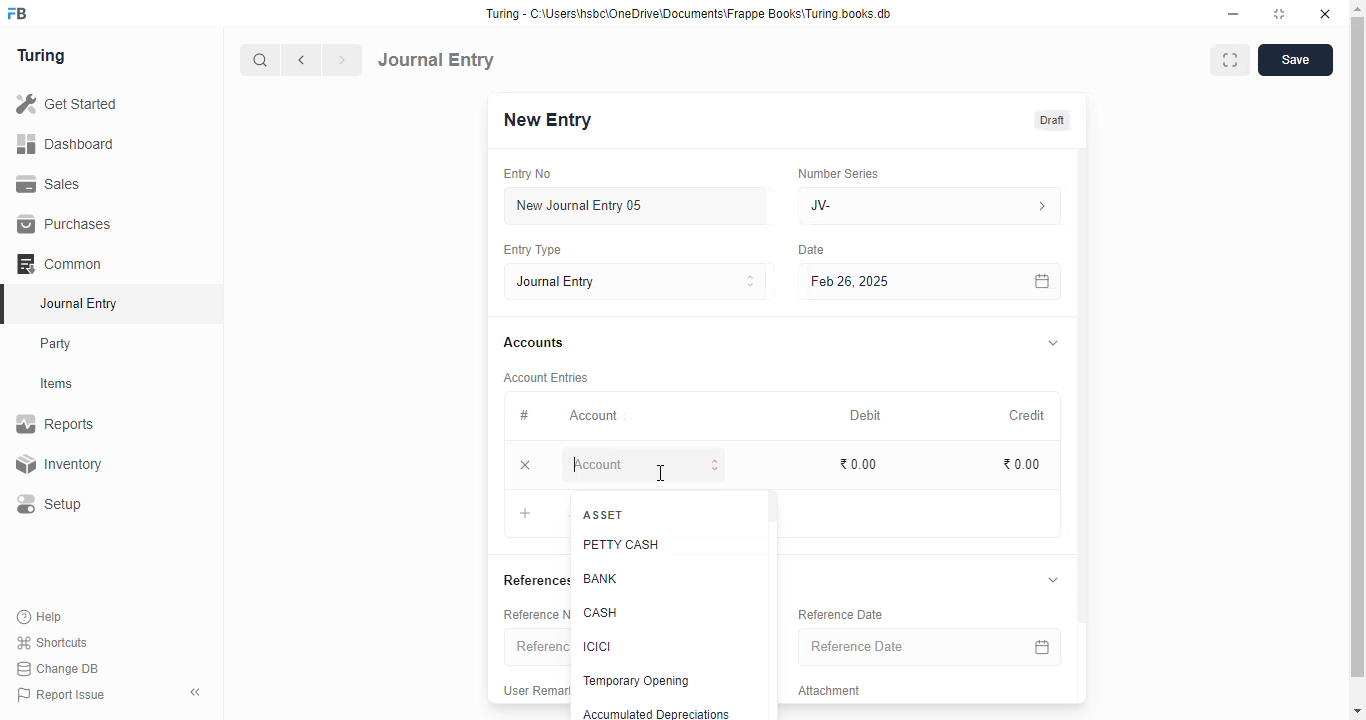 The image size is (1366, 720). What do you see at coordinates (600, 578) in the screenshot?
I see `bank` at bounding box center [600, 578].